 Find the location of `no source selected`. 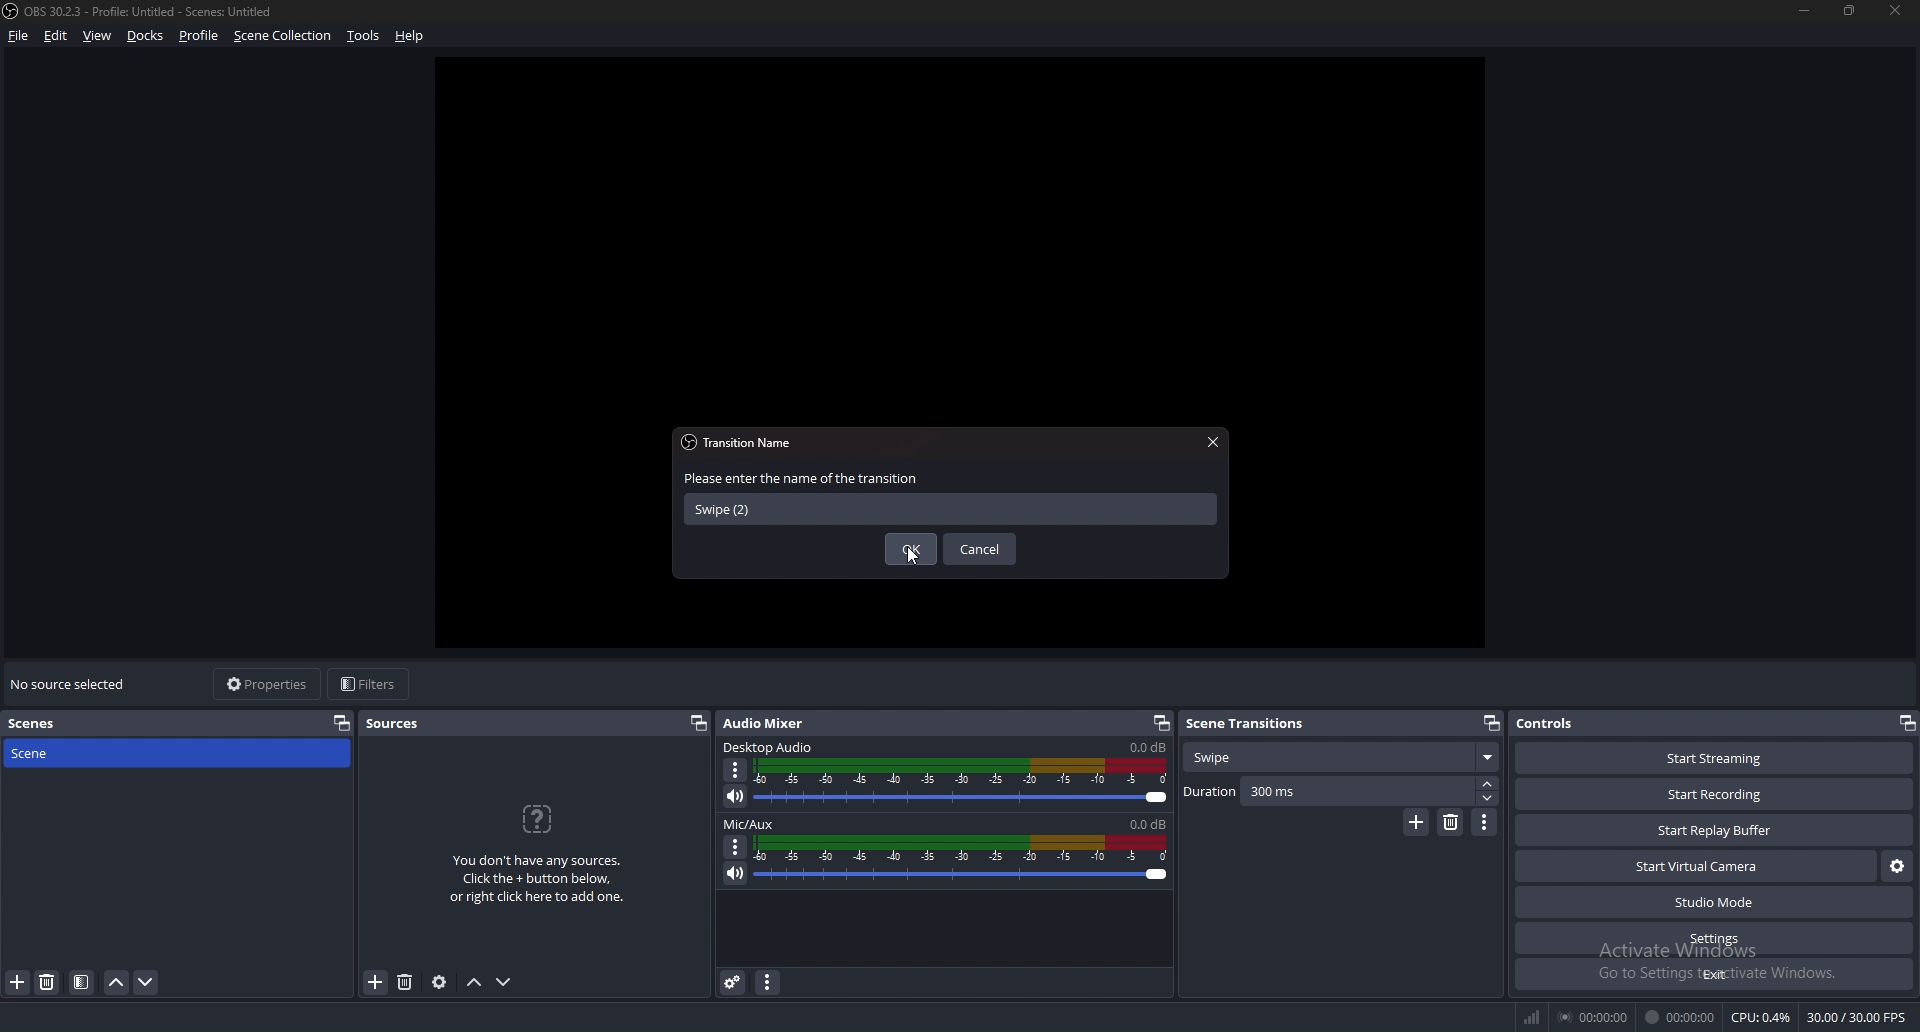

no source selected is located at coordinates (73, 683).